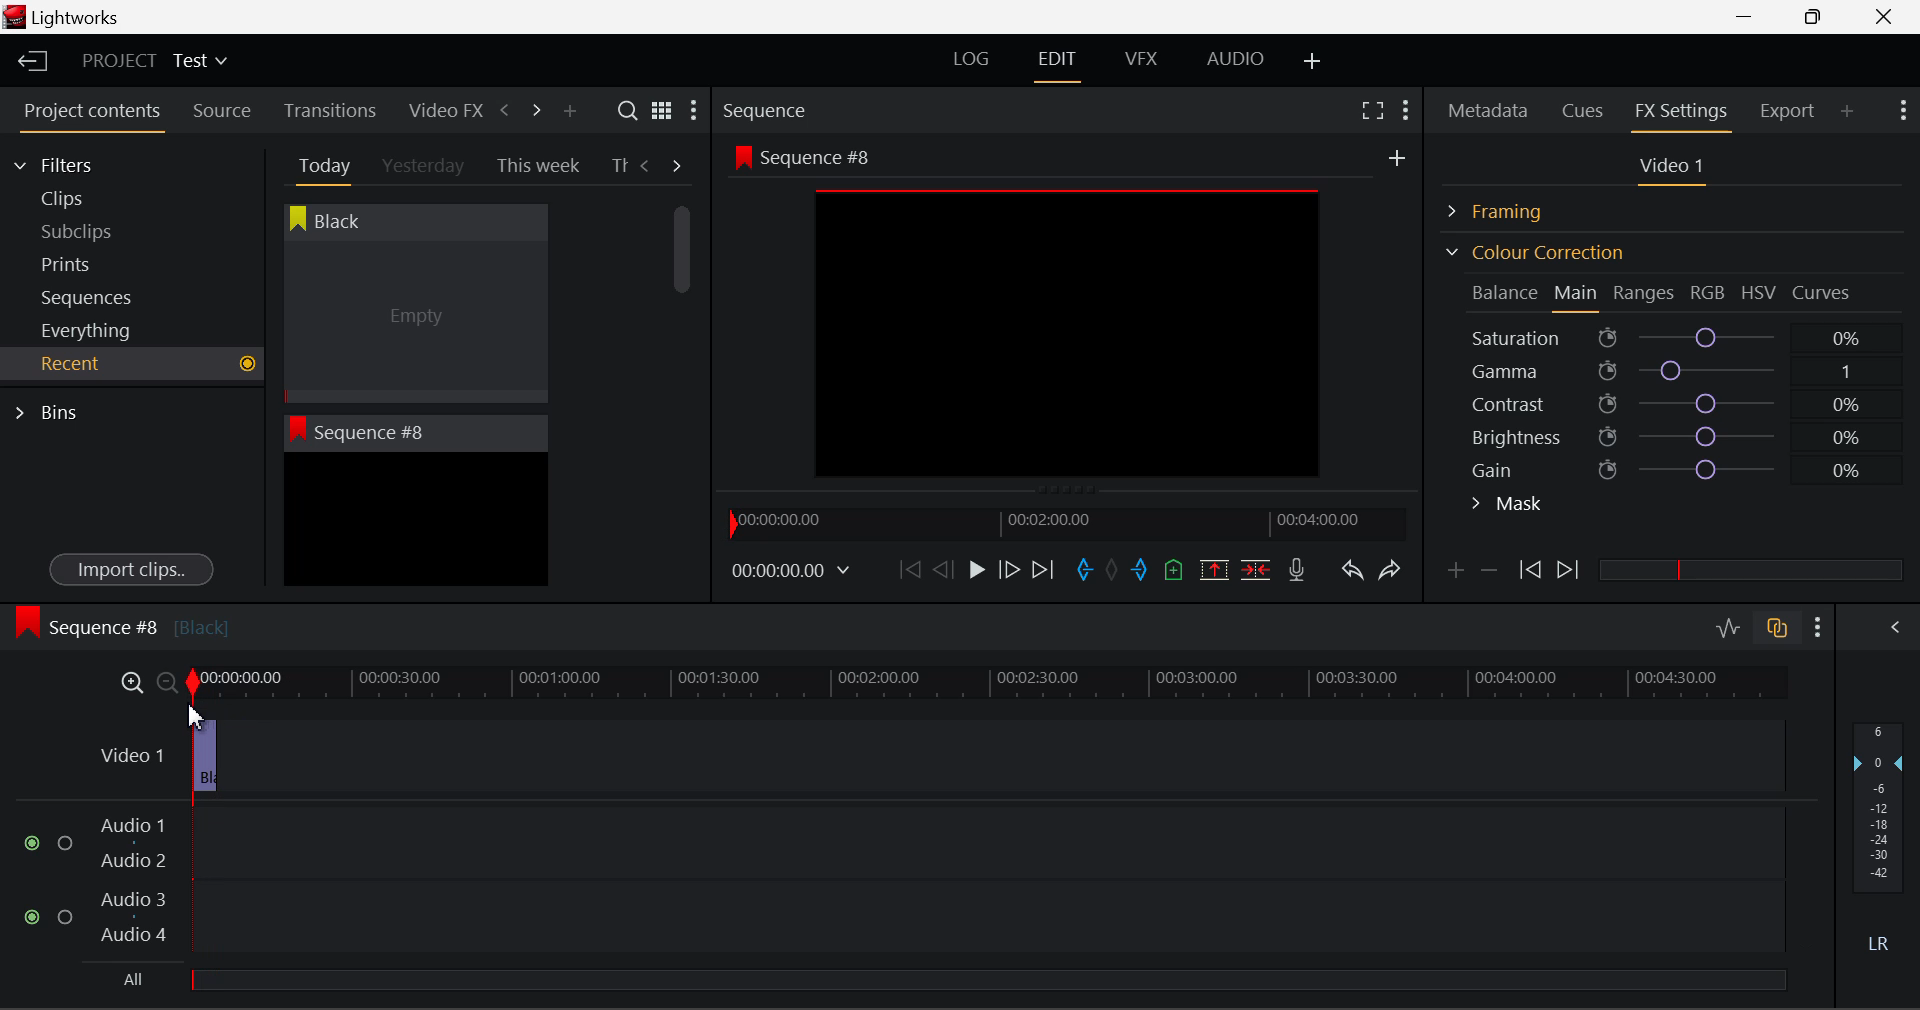 Image resolution: width=1920 pixels, height=1010 pixels. I want to click on Import clips, so click(131, 571).